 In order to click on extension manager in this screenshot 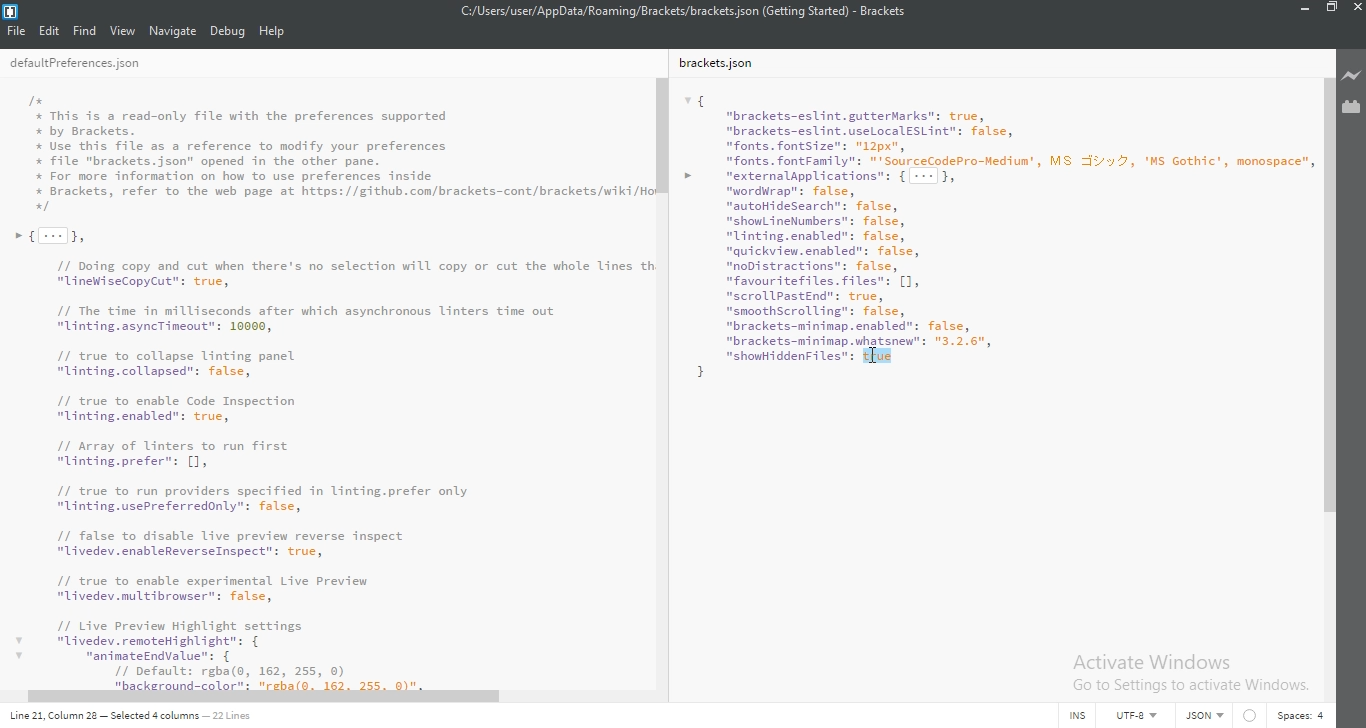, I will do `click(1351, 105)`.